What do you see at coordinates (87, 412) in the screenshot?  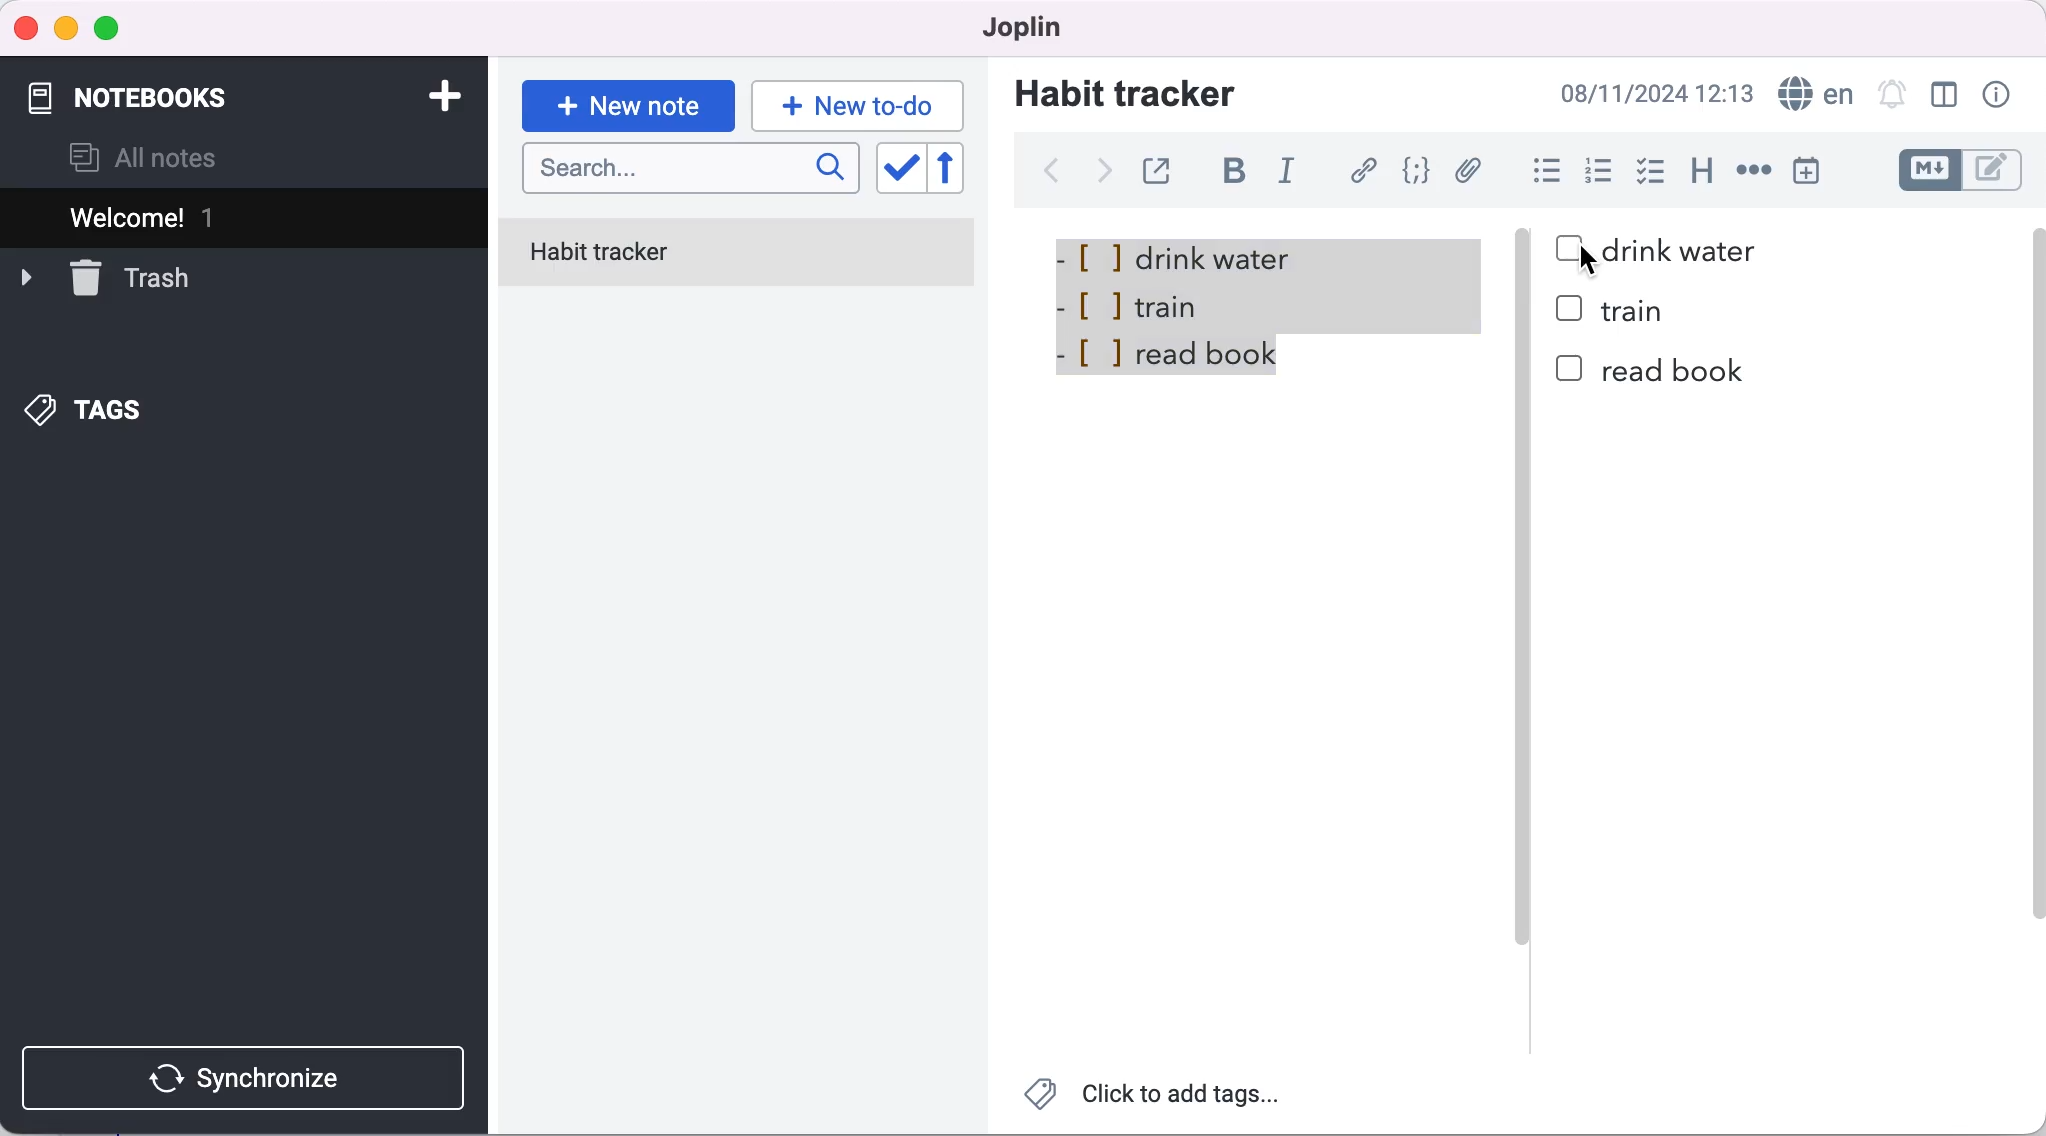 I see `tags` at bounding box center [87, 412].